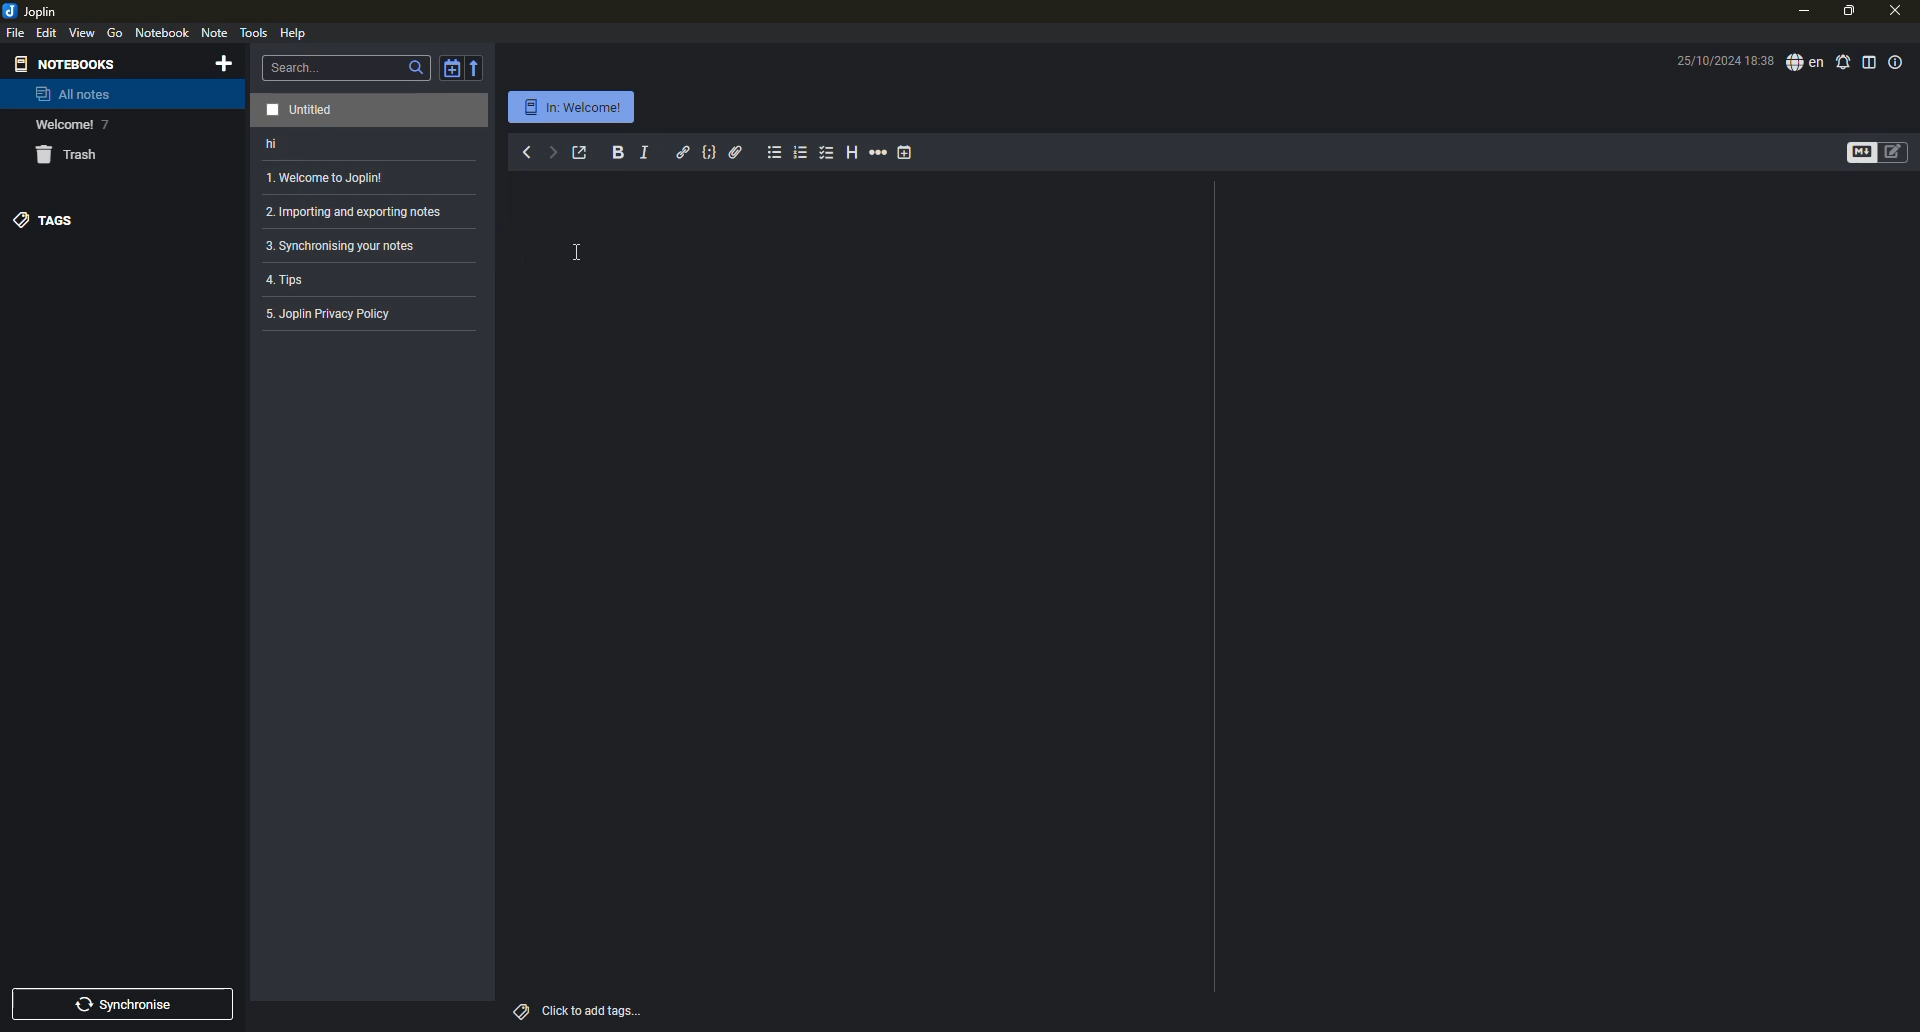 Image resolution: width=1920 pixels, height=1032 pixels. Describe the element at coordinates (774, 152) in the screenshot. I see `bulleted list` at that location.